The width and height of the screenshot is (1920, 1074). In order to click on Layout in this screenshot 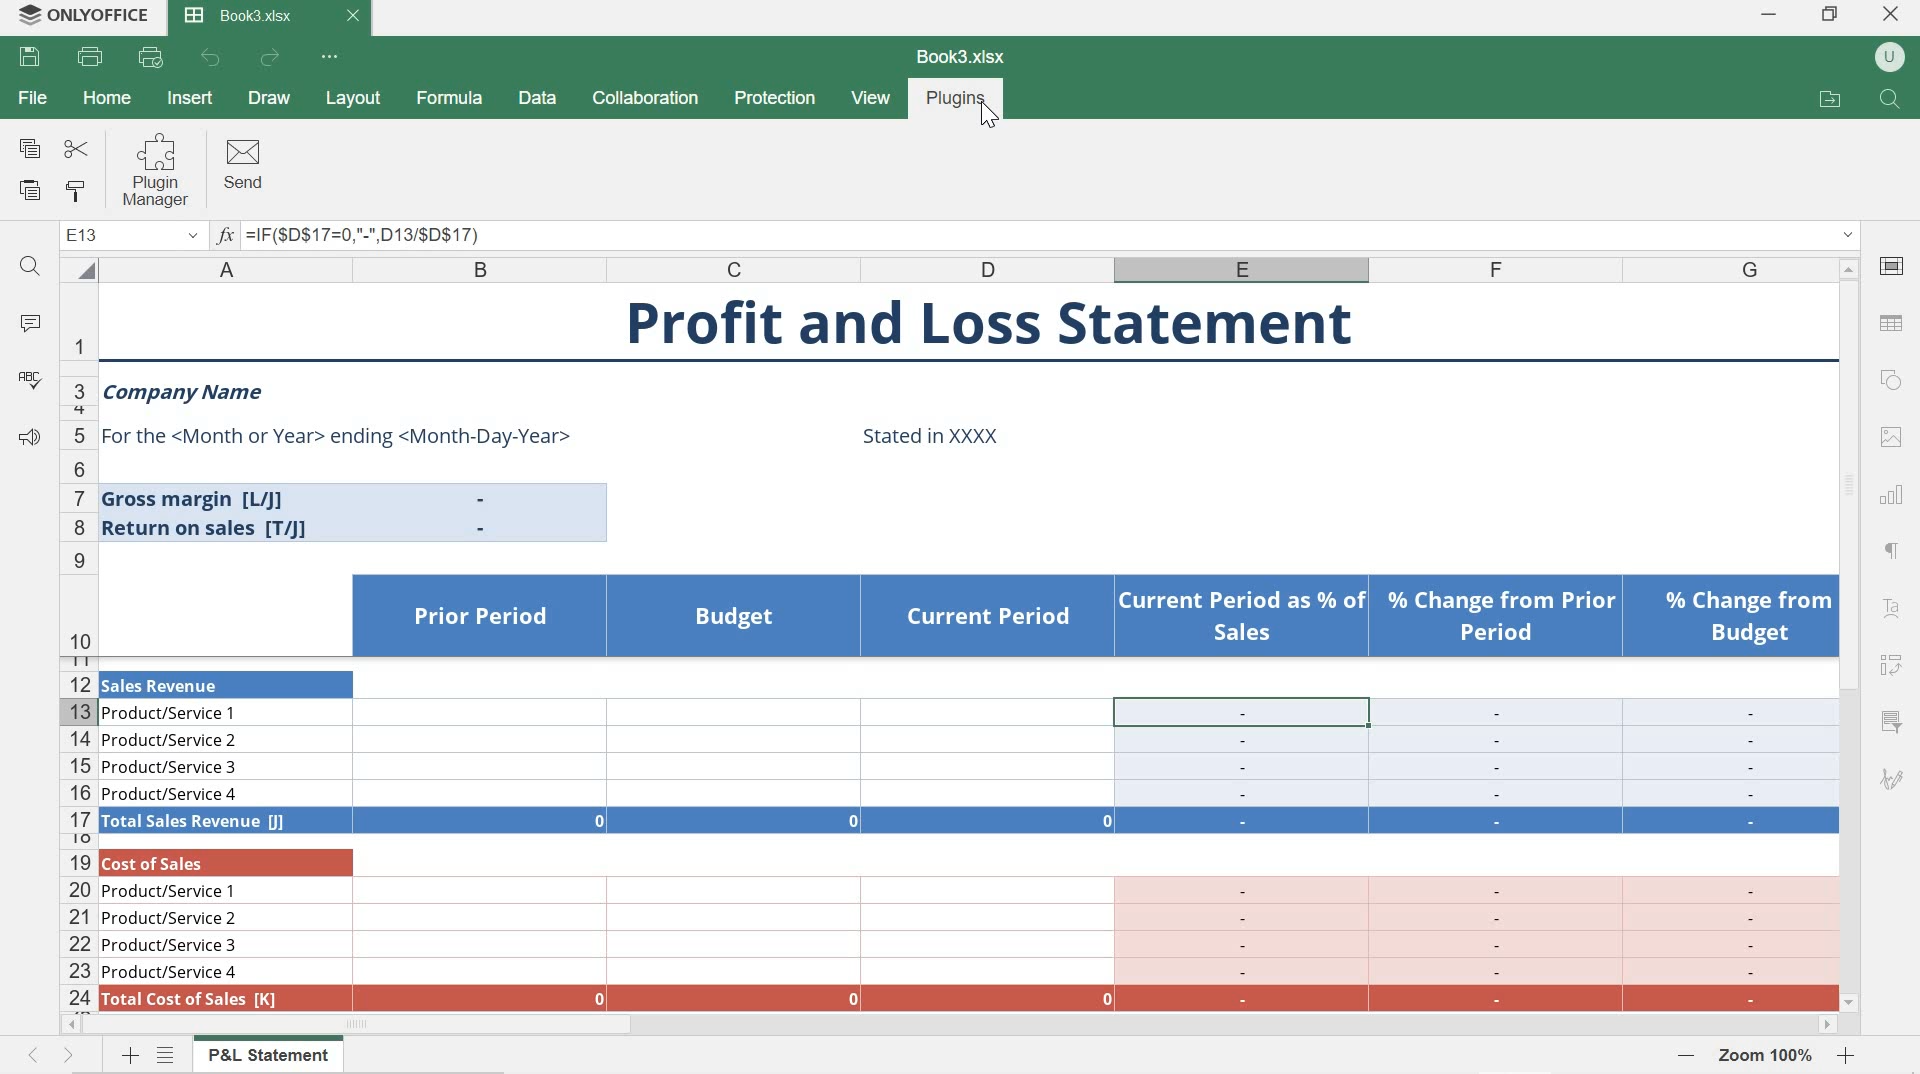, I will do `click(356, 102)`.